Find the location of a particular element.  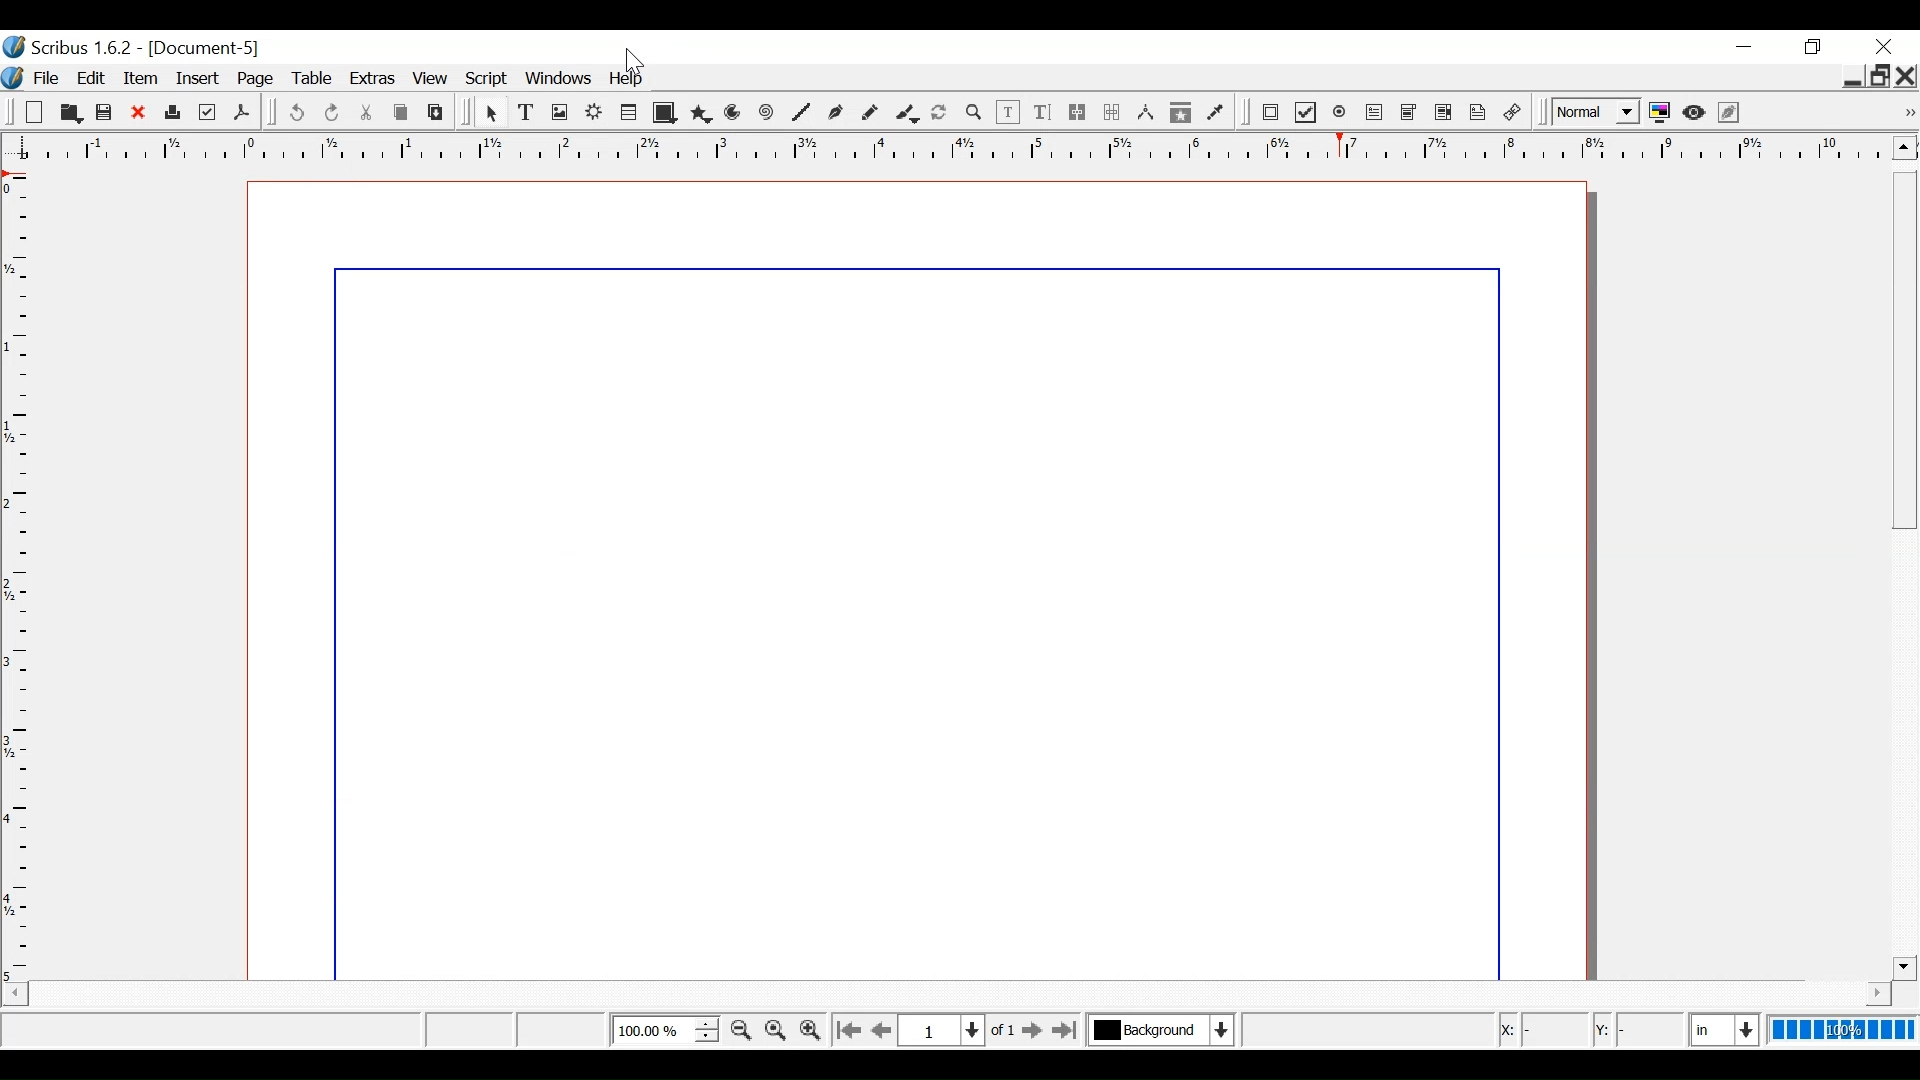

Go to the first page is located at coordinates (847, 1031).